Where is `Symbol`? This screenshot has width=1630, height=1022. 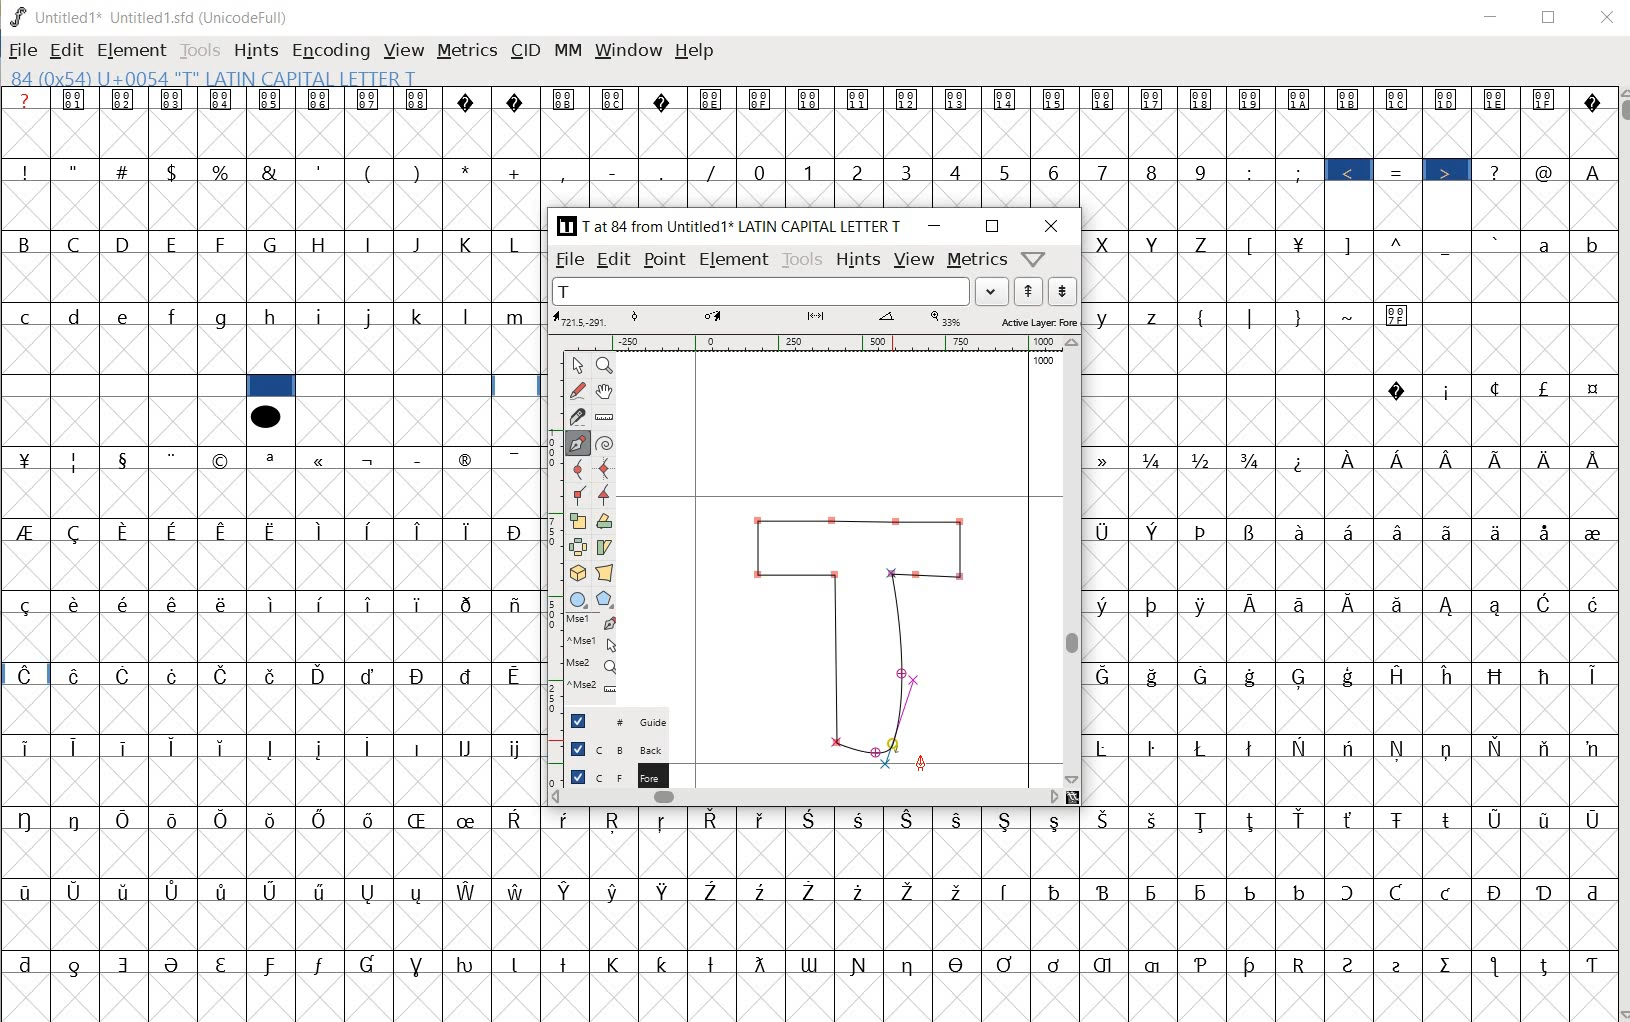
Symbol is located at coordinates (665, 961).